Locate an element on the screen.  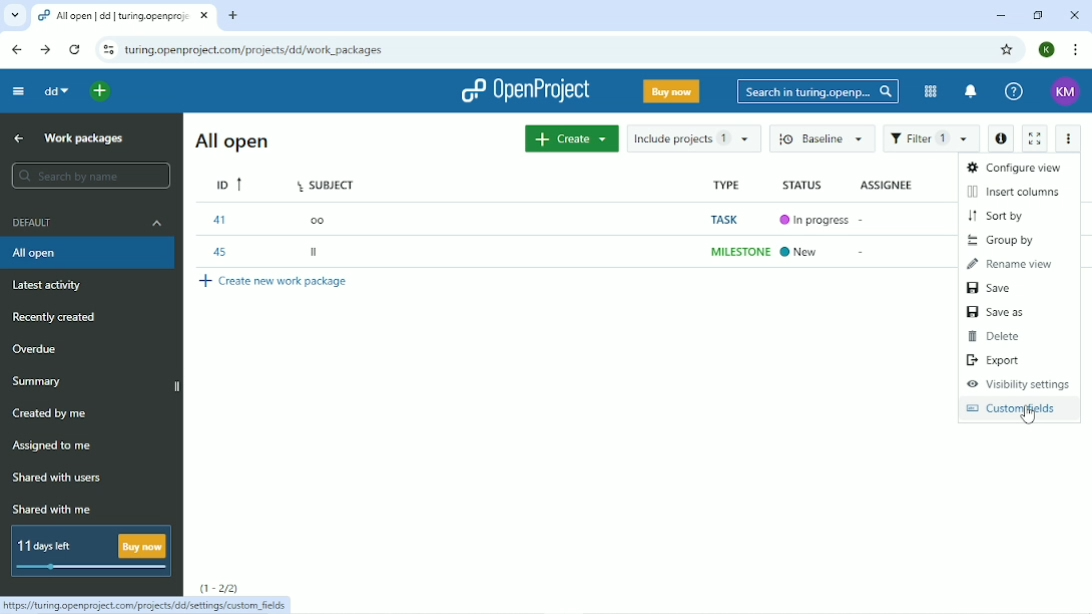
Shared with me is located at coordinates (53, 509).